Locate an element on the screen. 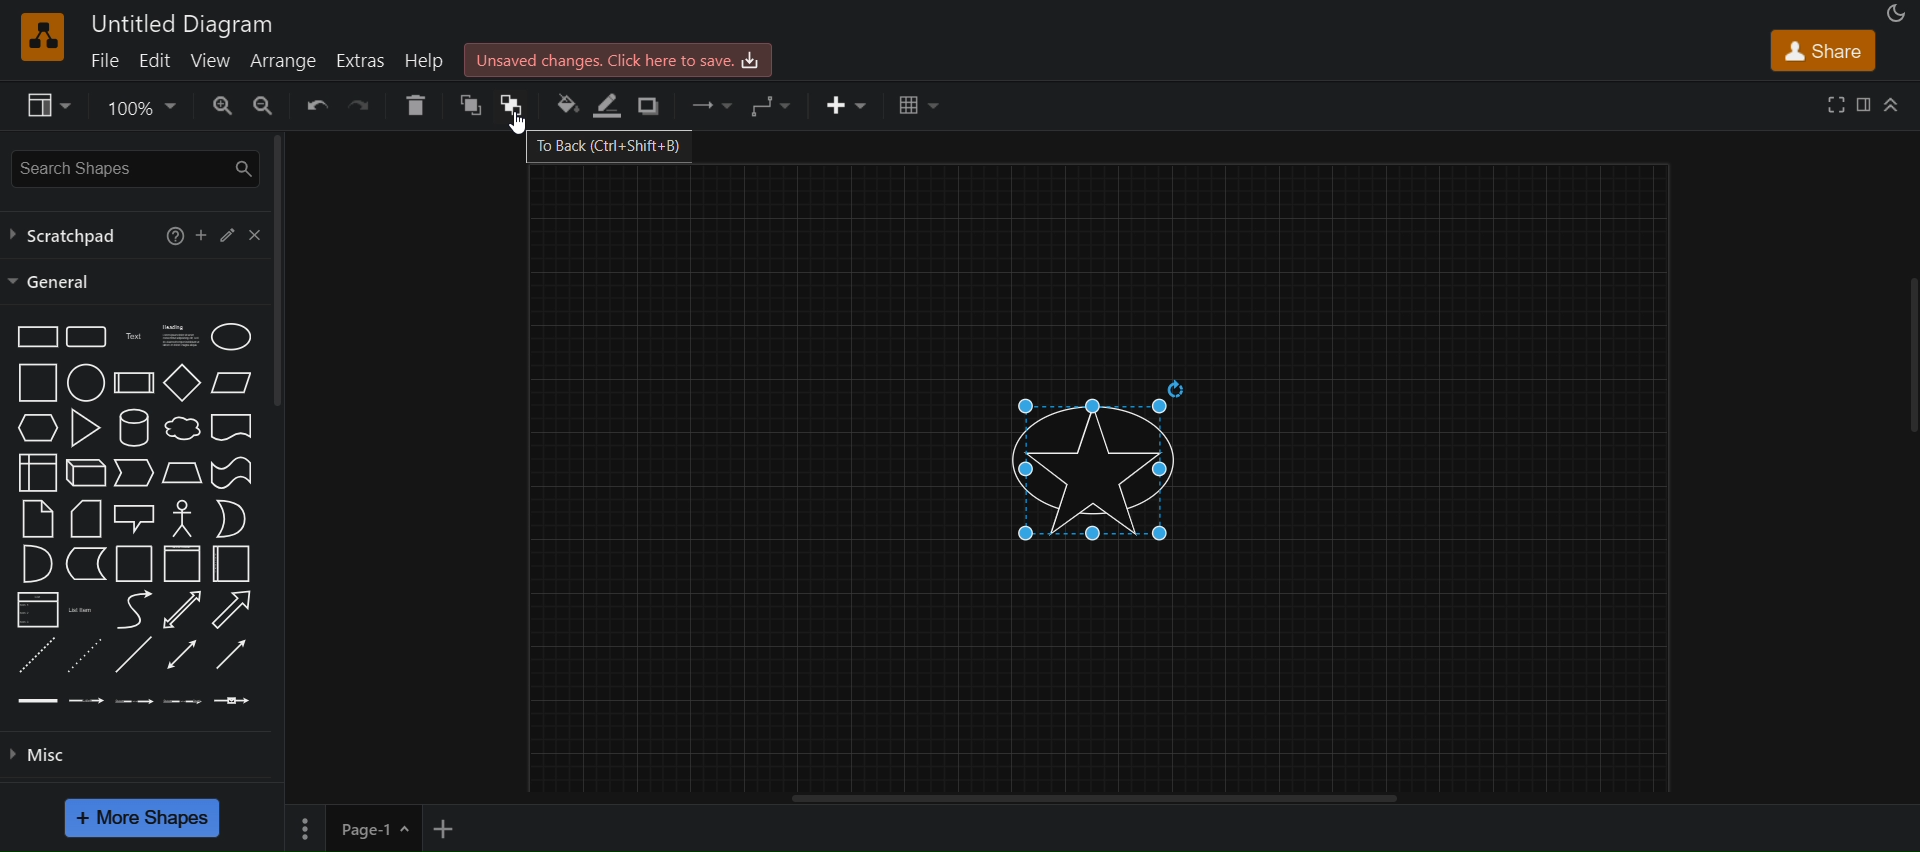 The image size is (1920, 852). step  is located at coordinates (135, 471).